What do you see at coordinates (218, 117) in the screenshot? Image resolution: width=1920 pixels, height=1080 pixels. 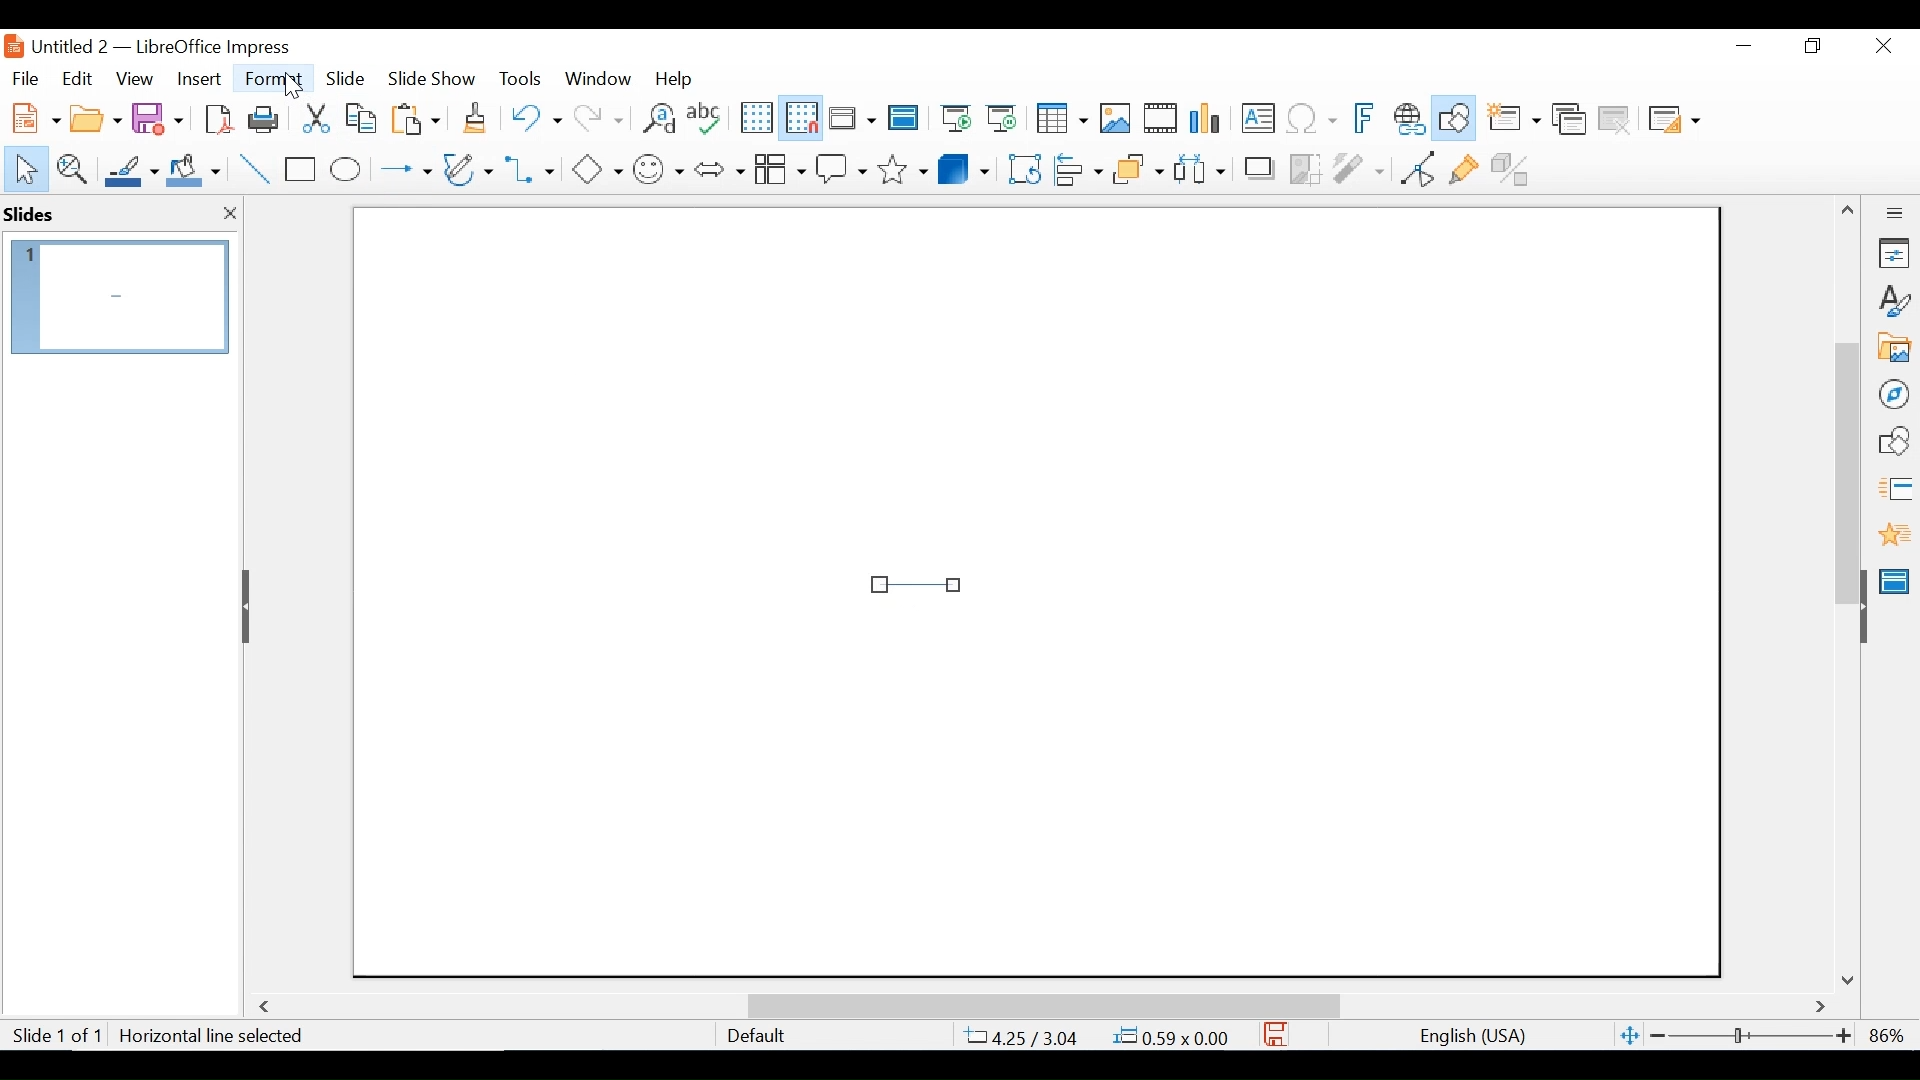 I see `Export as PDF` at bounding box center [218, 117].